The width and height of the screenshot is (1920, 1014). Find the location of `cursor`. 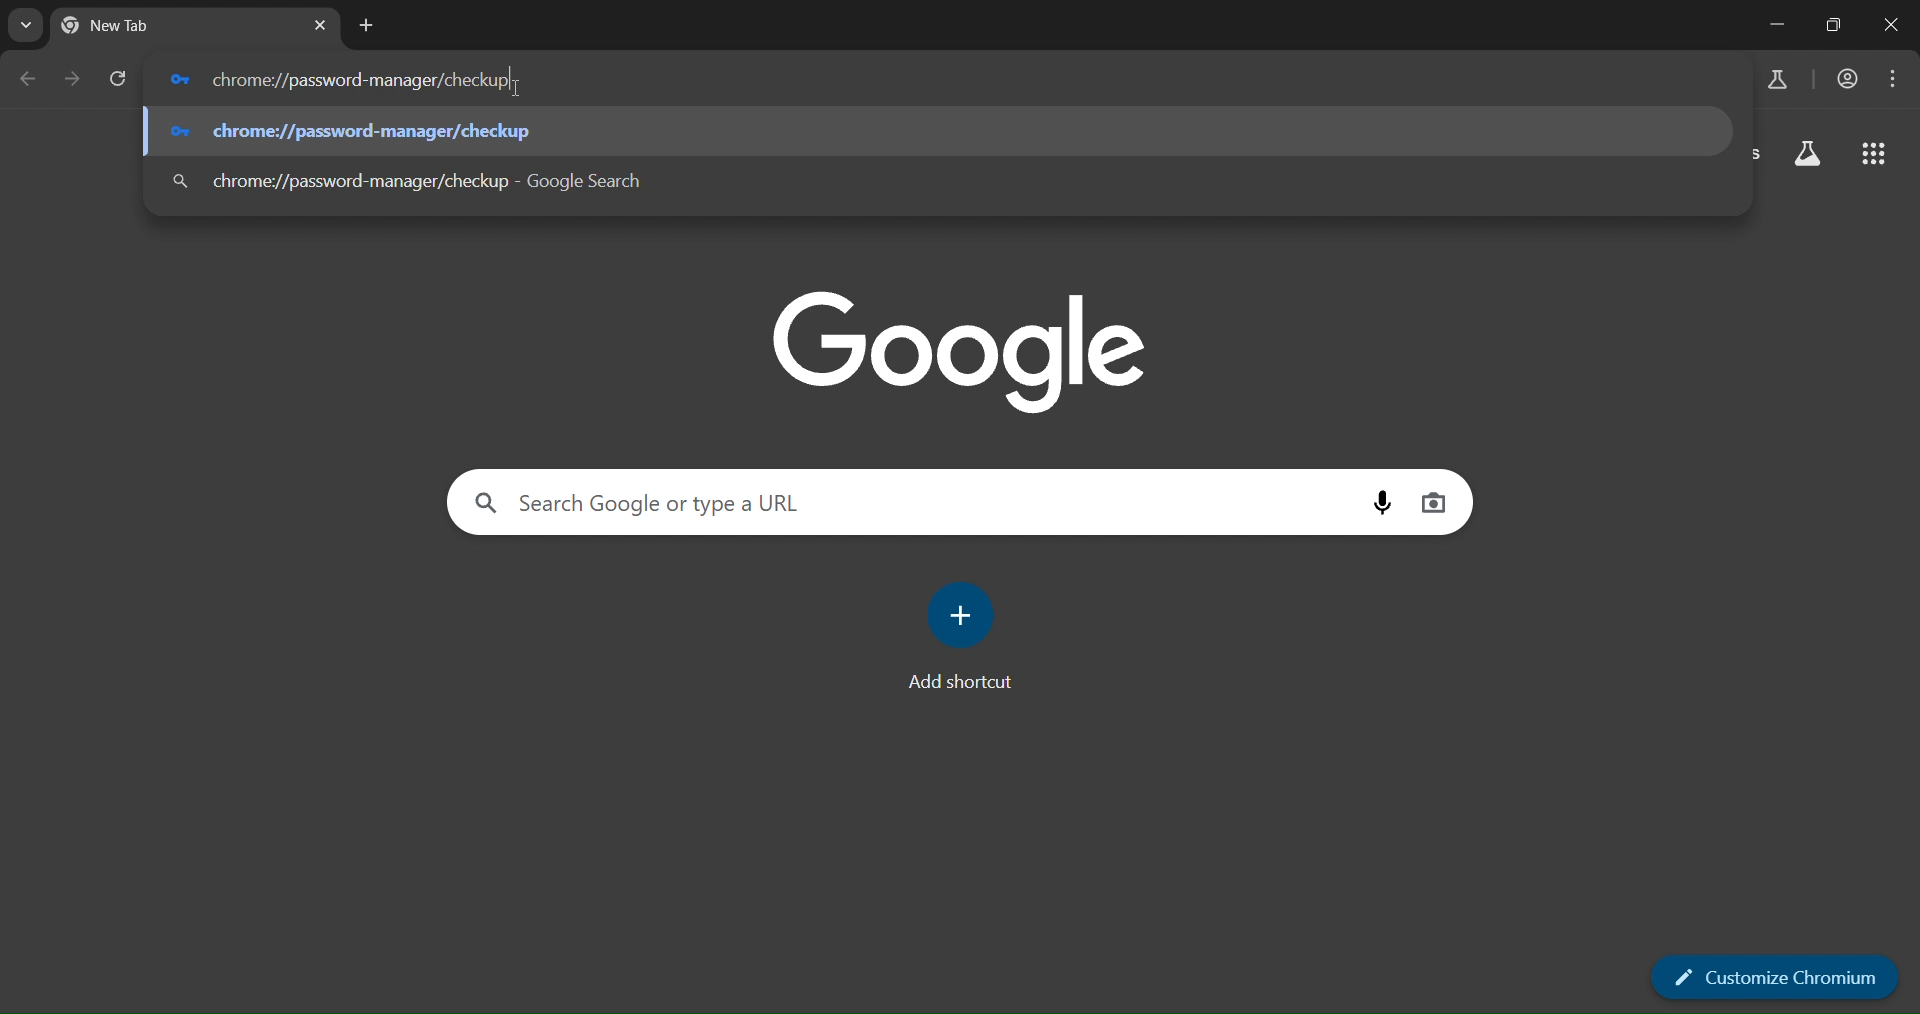

cursor is located at coordinates (515, 90).